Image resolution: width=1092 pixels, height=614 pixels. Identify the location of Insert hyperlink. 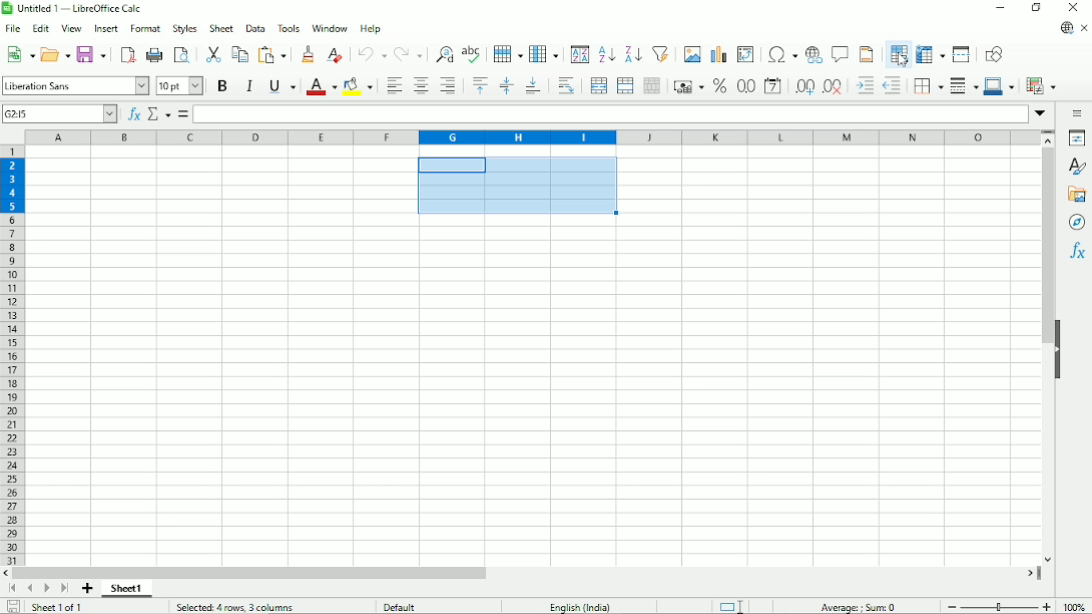
(814, 53).